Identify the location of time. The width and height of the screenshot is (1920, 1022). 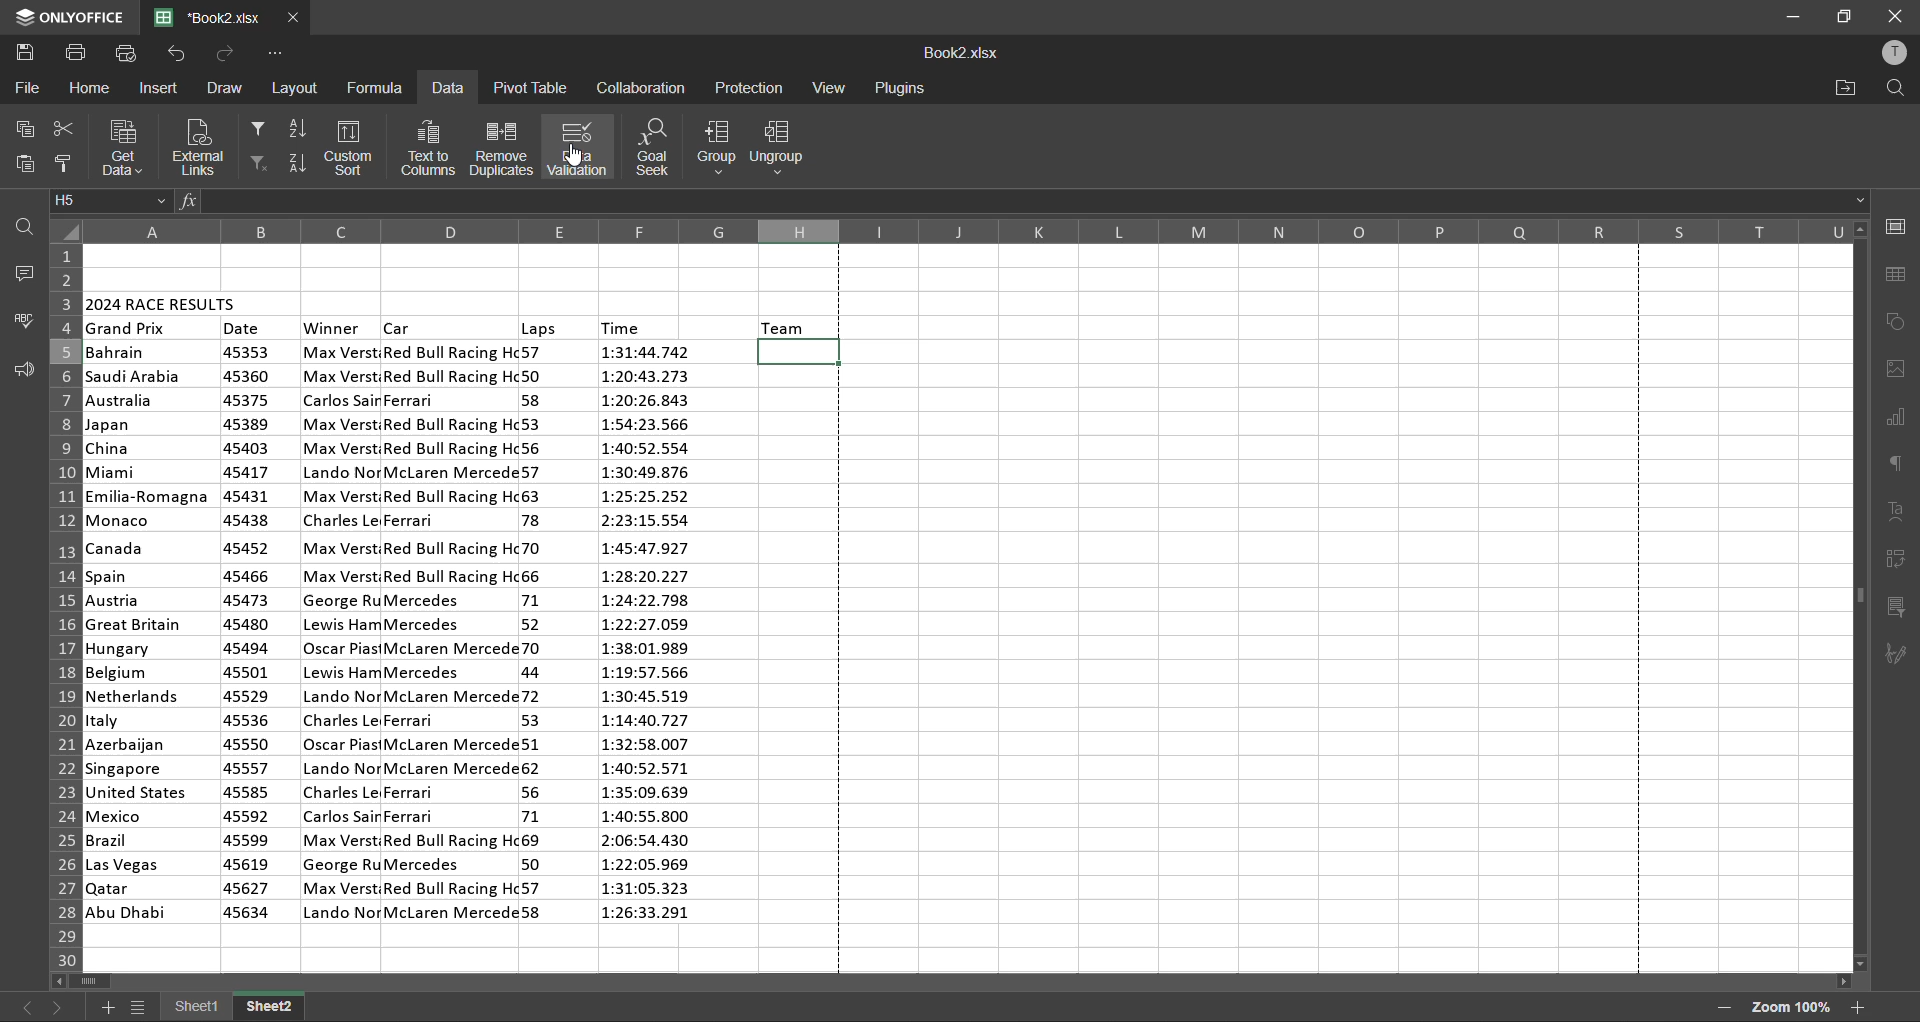
(624, 326).